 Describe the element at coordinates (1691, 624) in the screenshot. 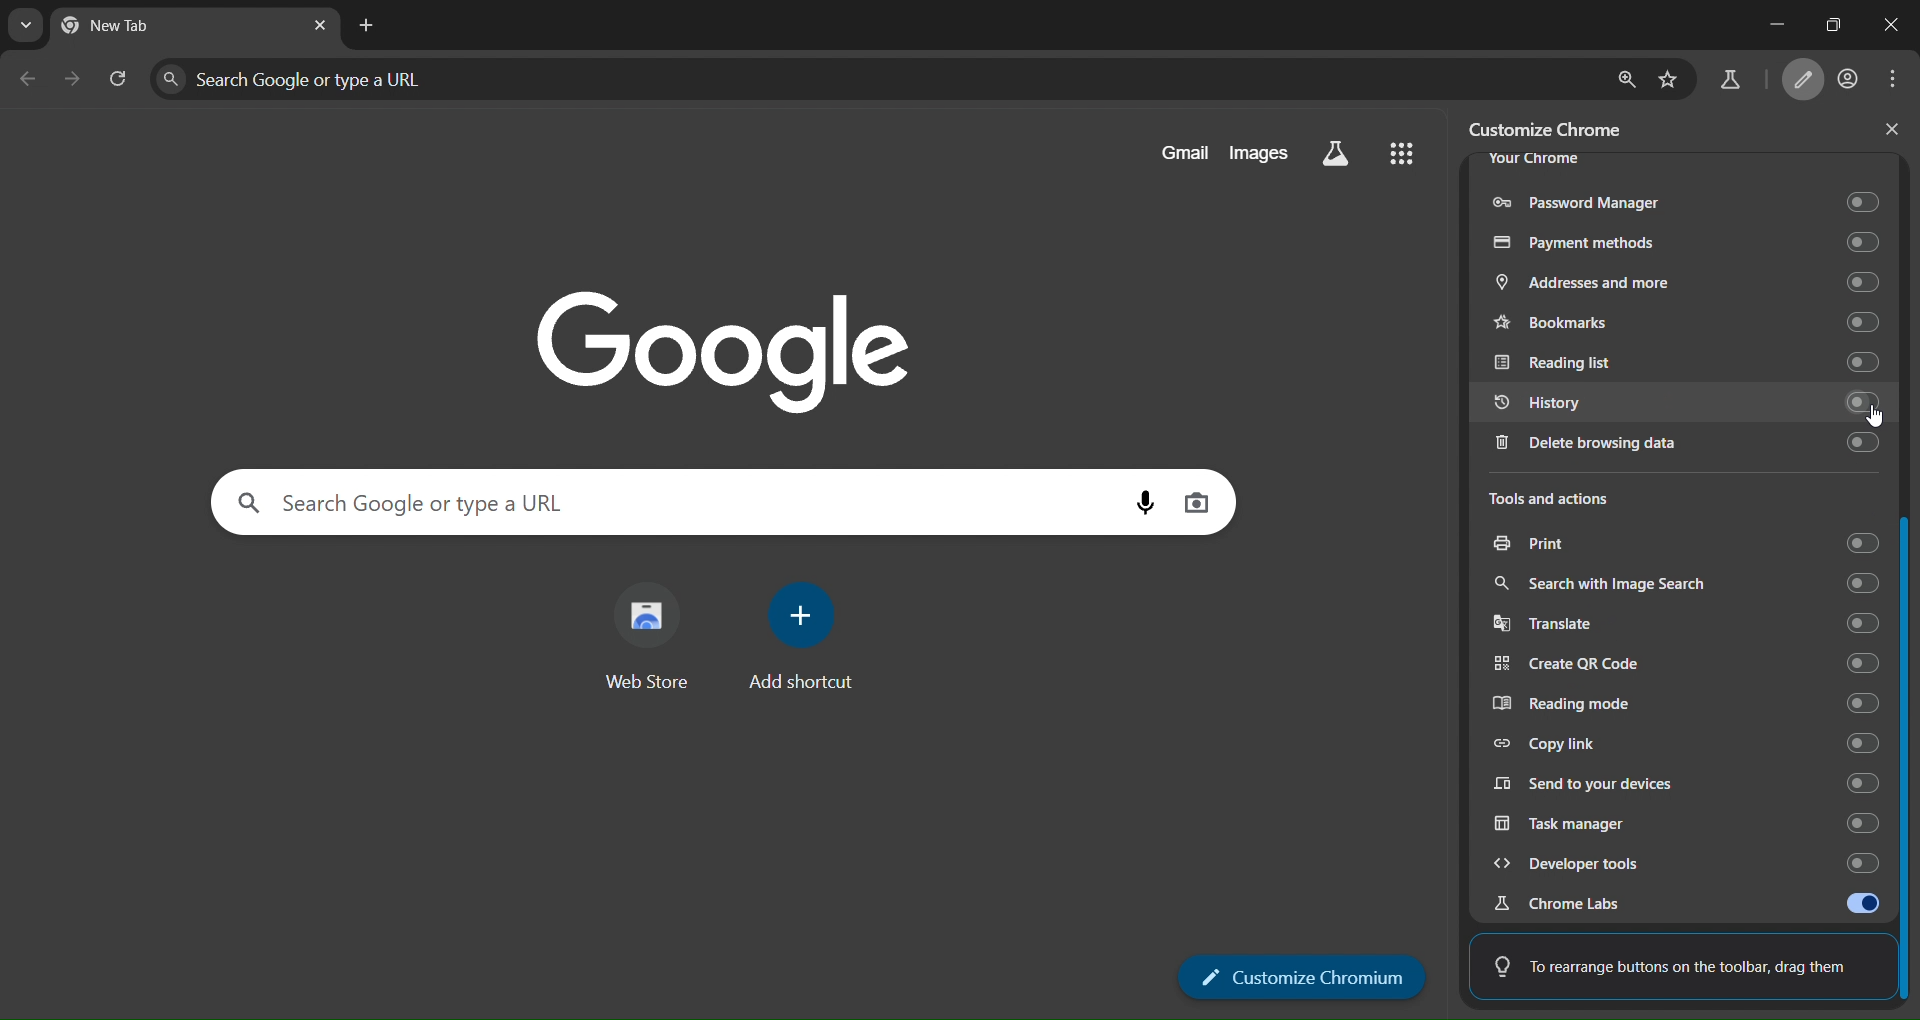

I see `translate` at that location.